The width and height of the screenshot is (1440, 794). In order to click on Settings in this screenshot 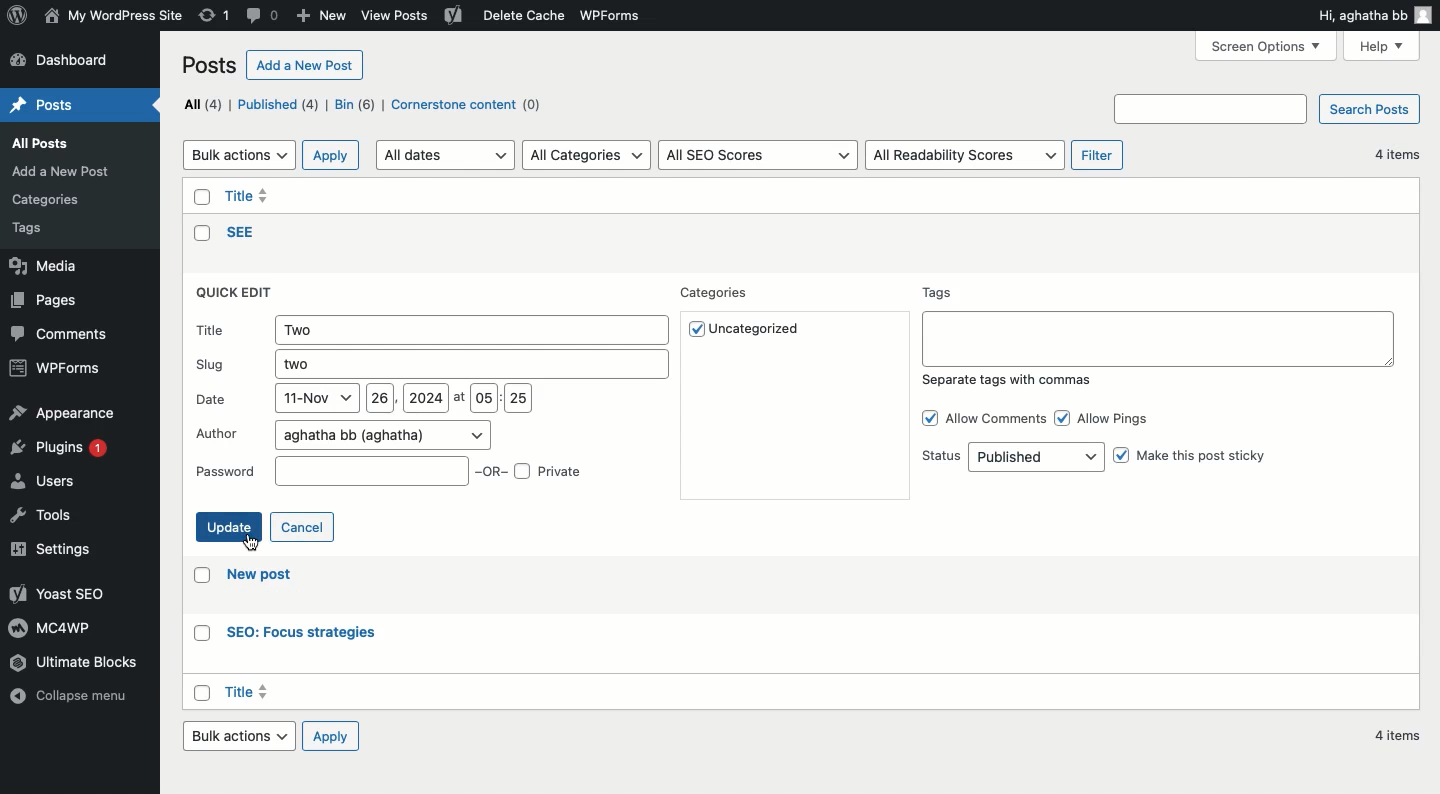, I will do `click(61, 548)`.